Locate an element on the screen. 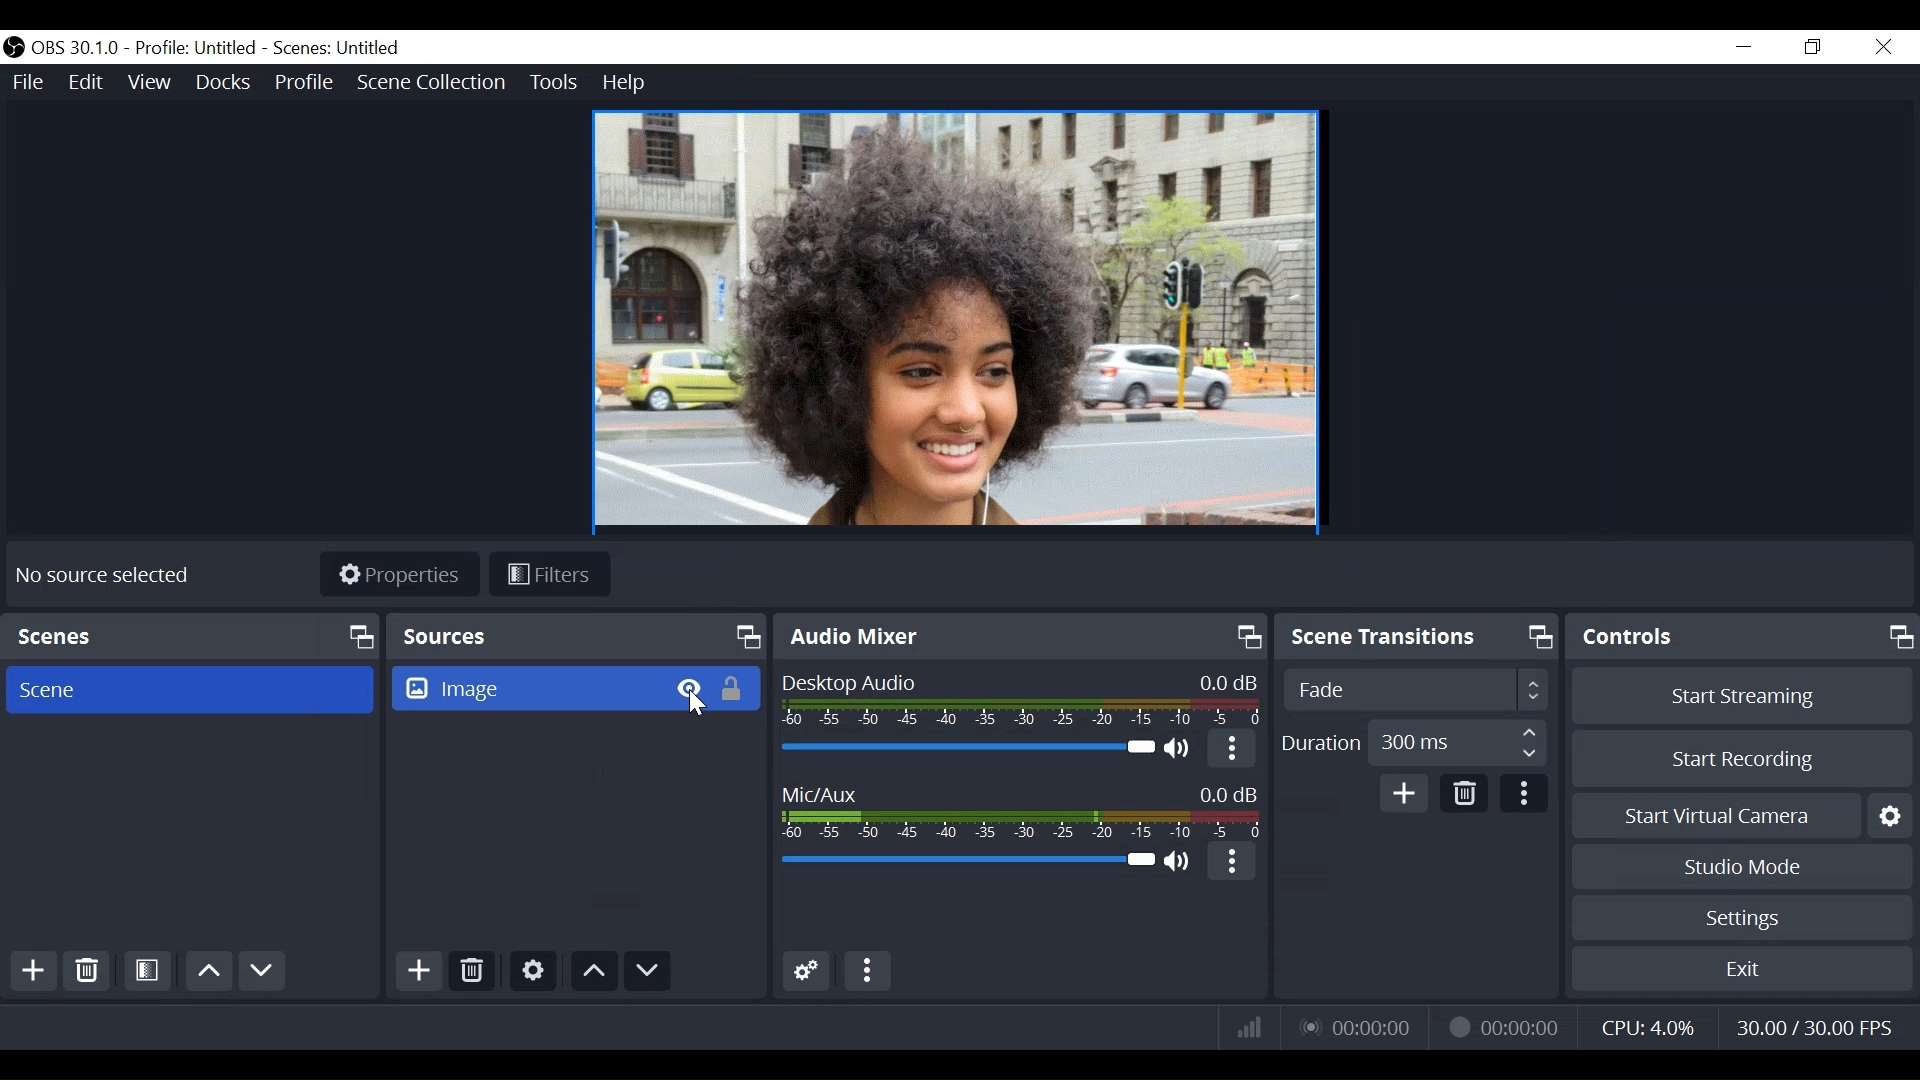 This screenshot has width=1920, height=1080. (un)mute is located at coordinates (1179, 863).